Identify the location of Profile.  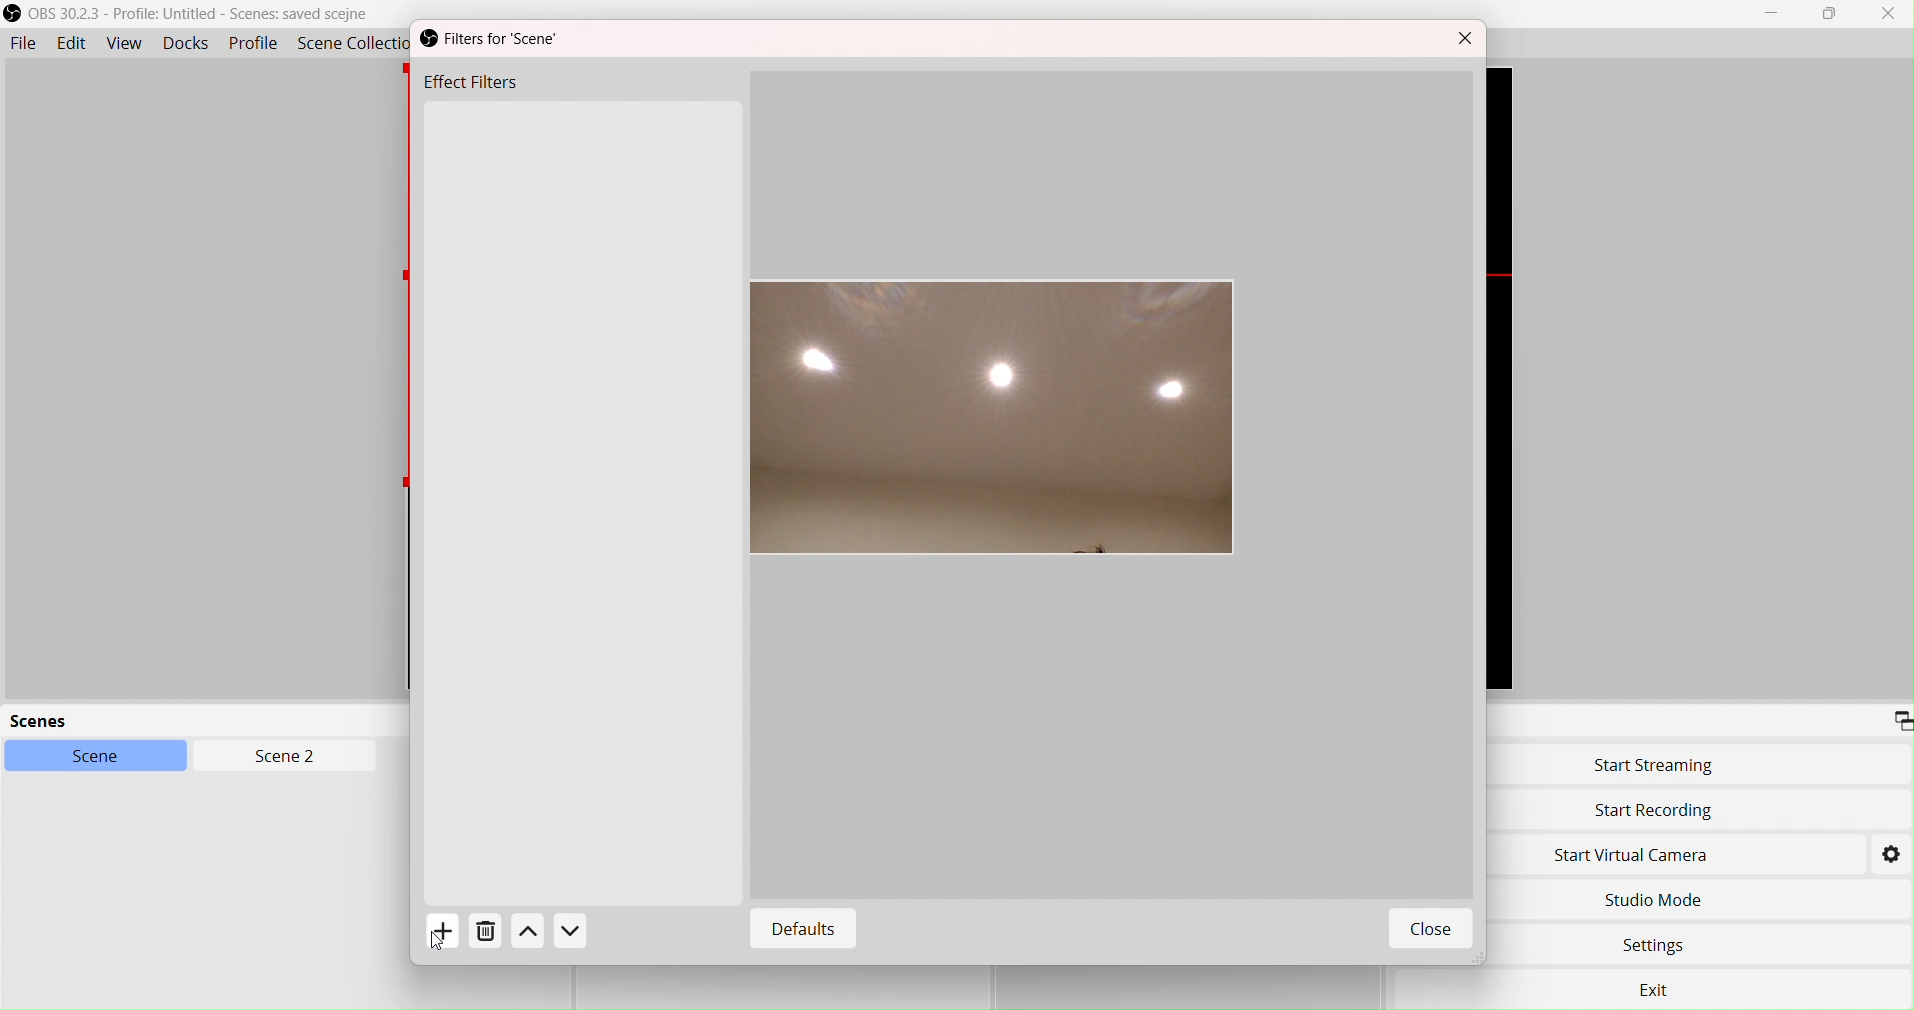
(254, 45).